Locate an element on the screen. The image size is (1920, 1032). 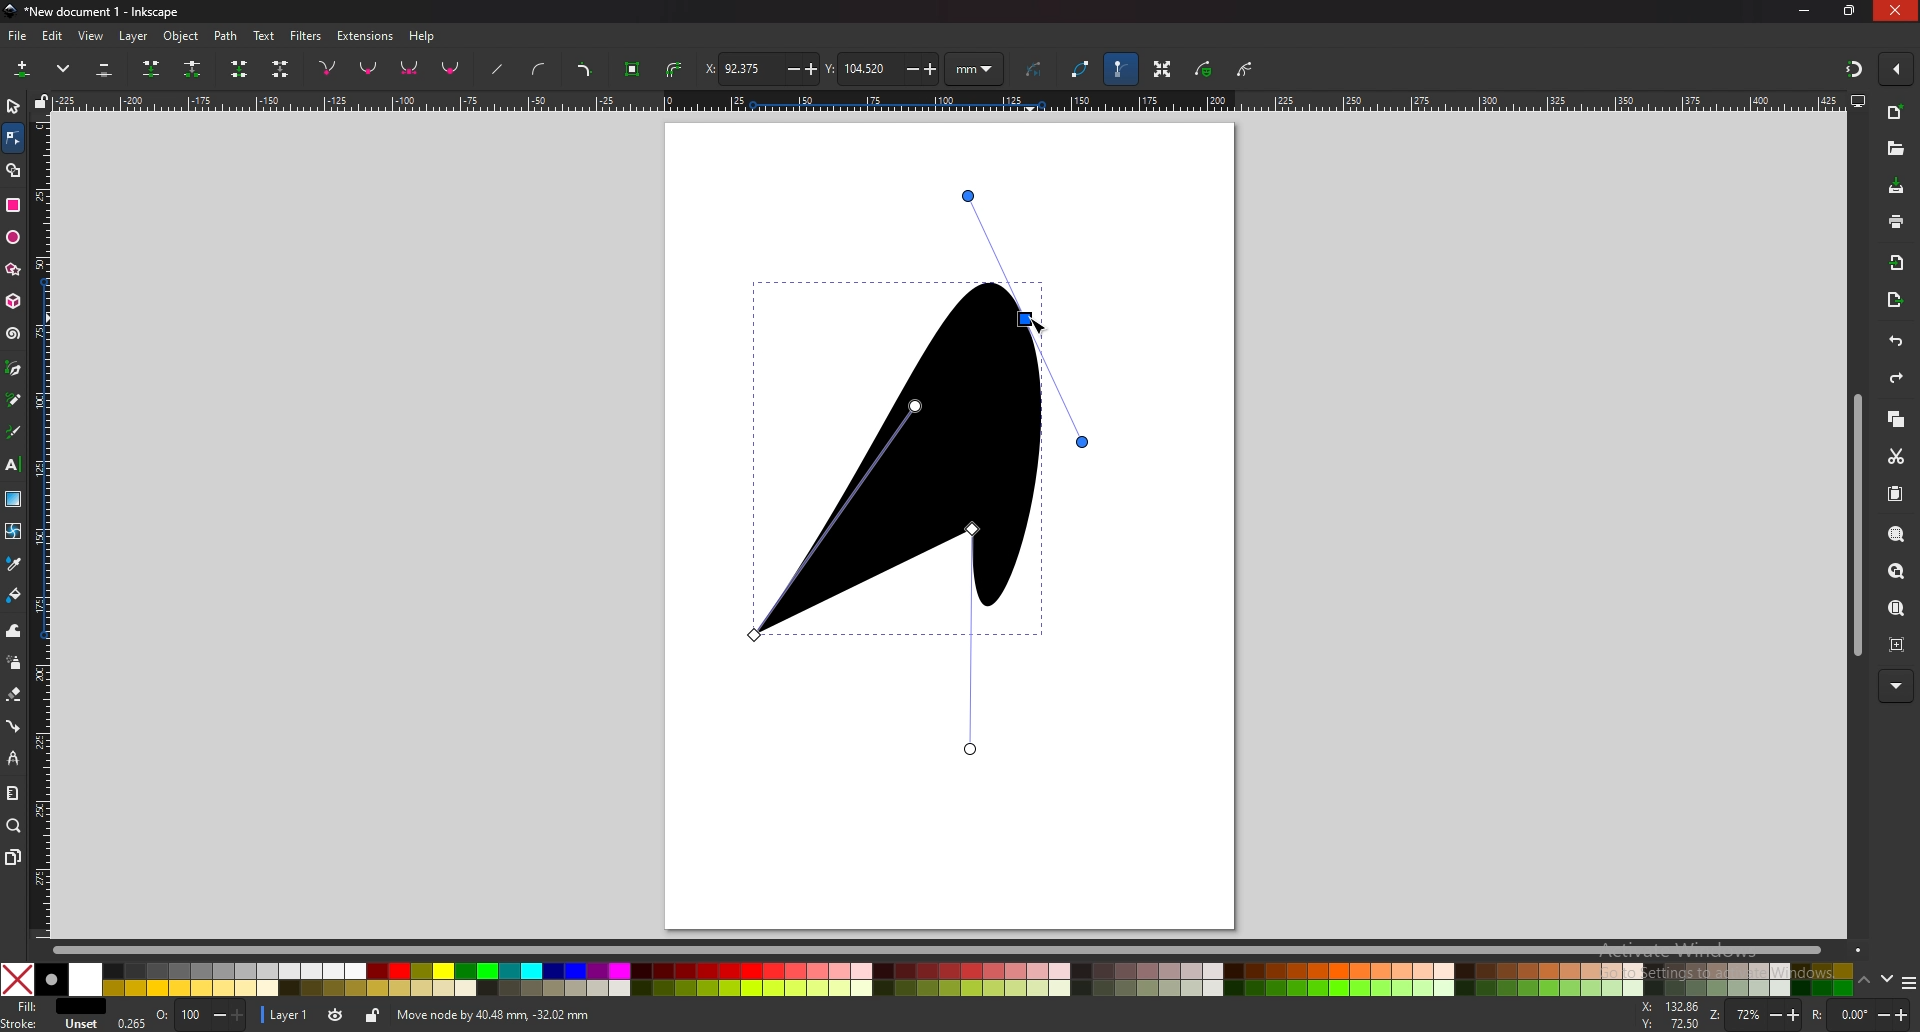
object is located at coordinates (184, 36).